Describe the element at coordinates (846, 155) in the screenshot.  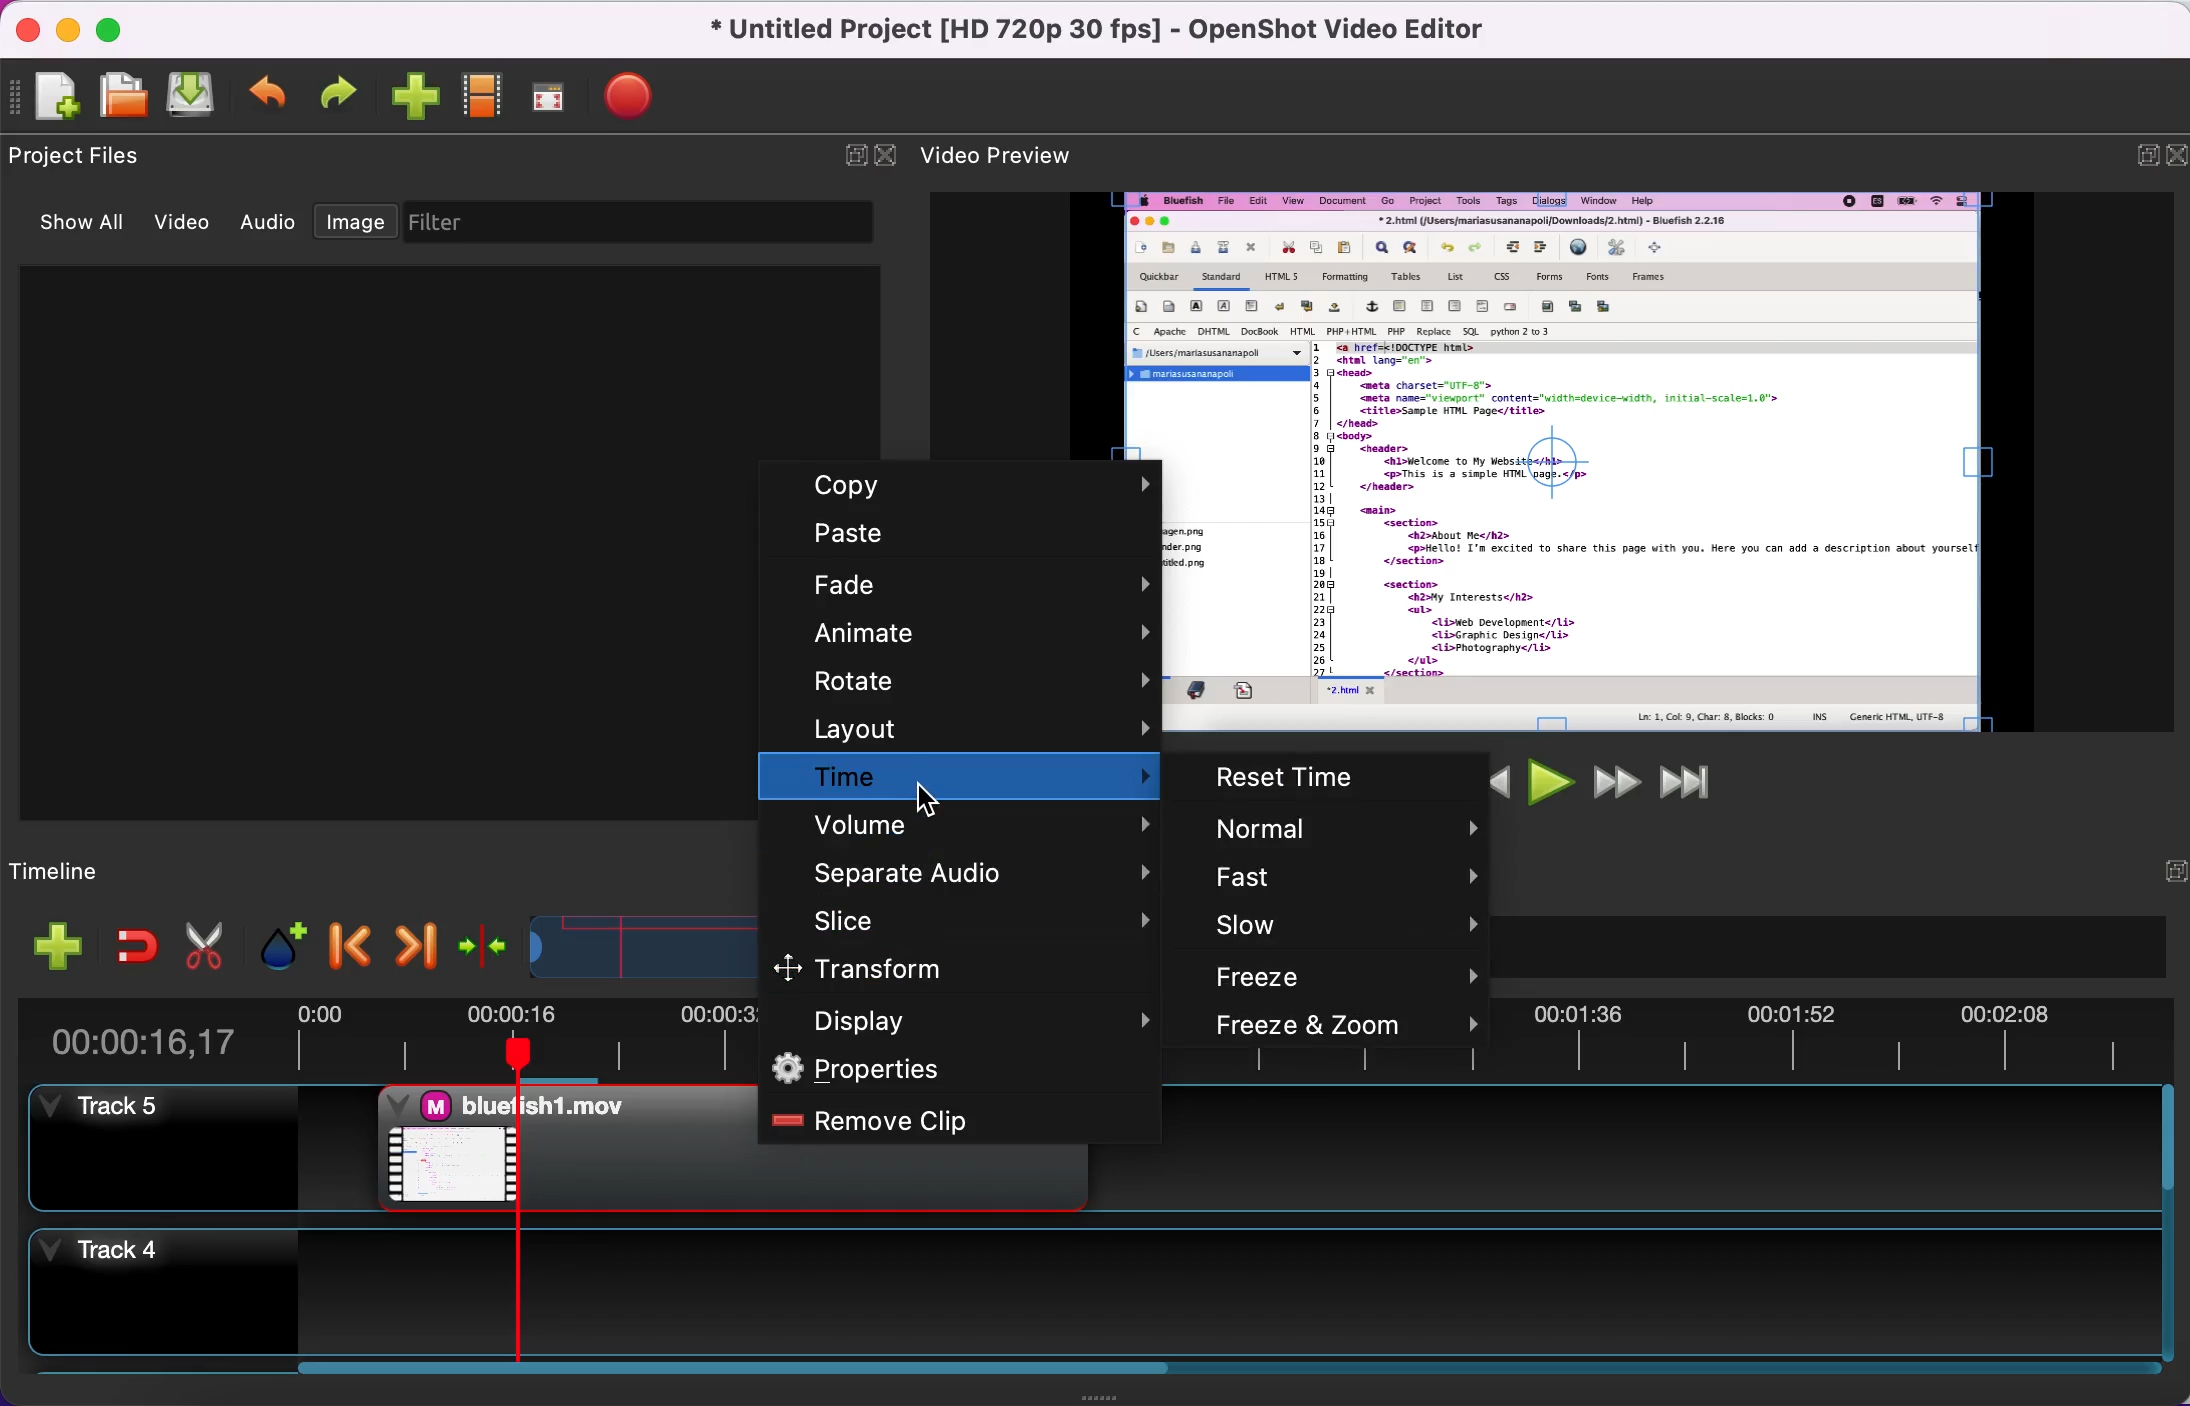
I see `expand/hide` at that location.